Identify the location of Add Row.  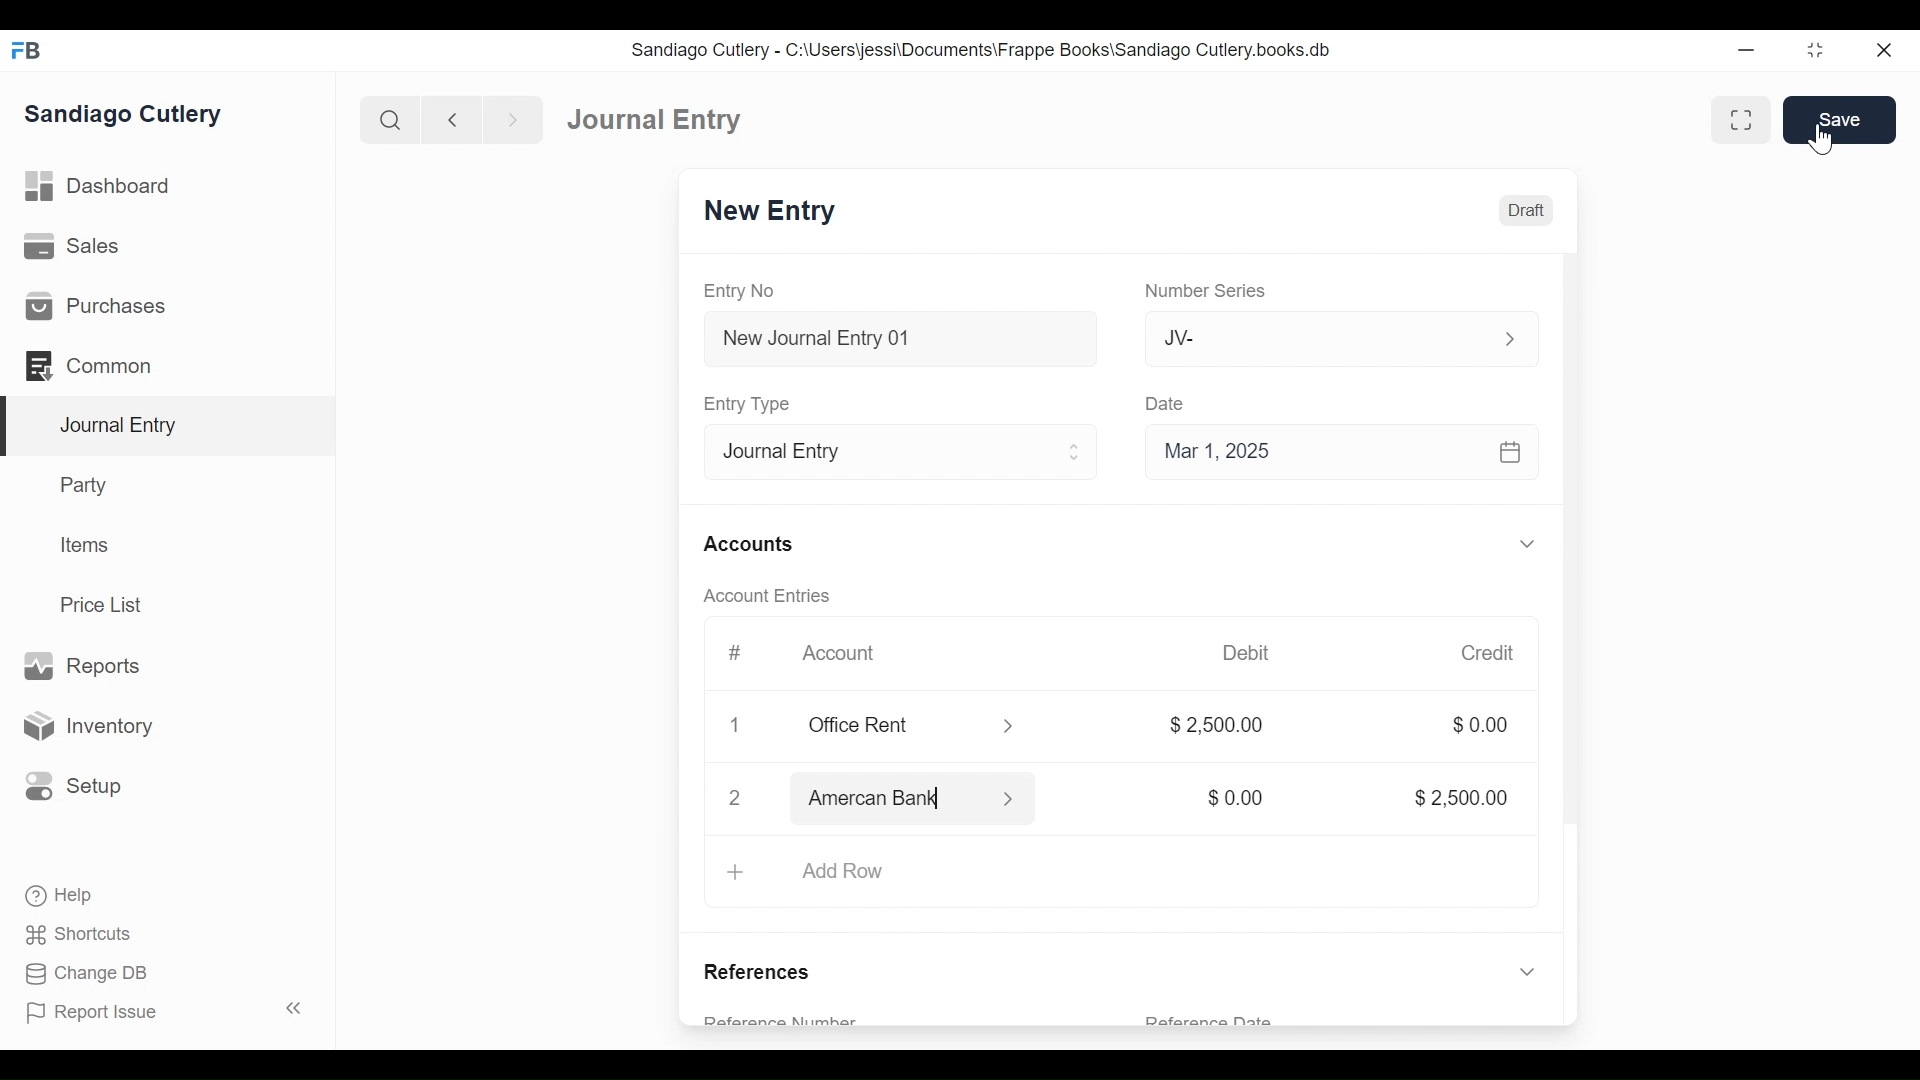
(1120, 874).